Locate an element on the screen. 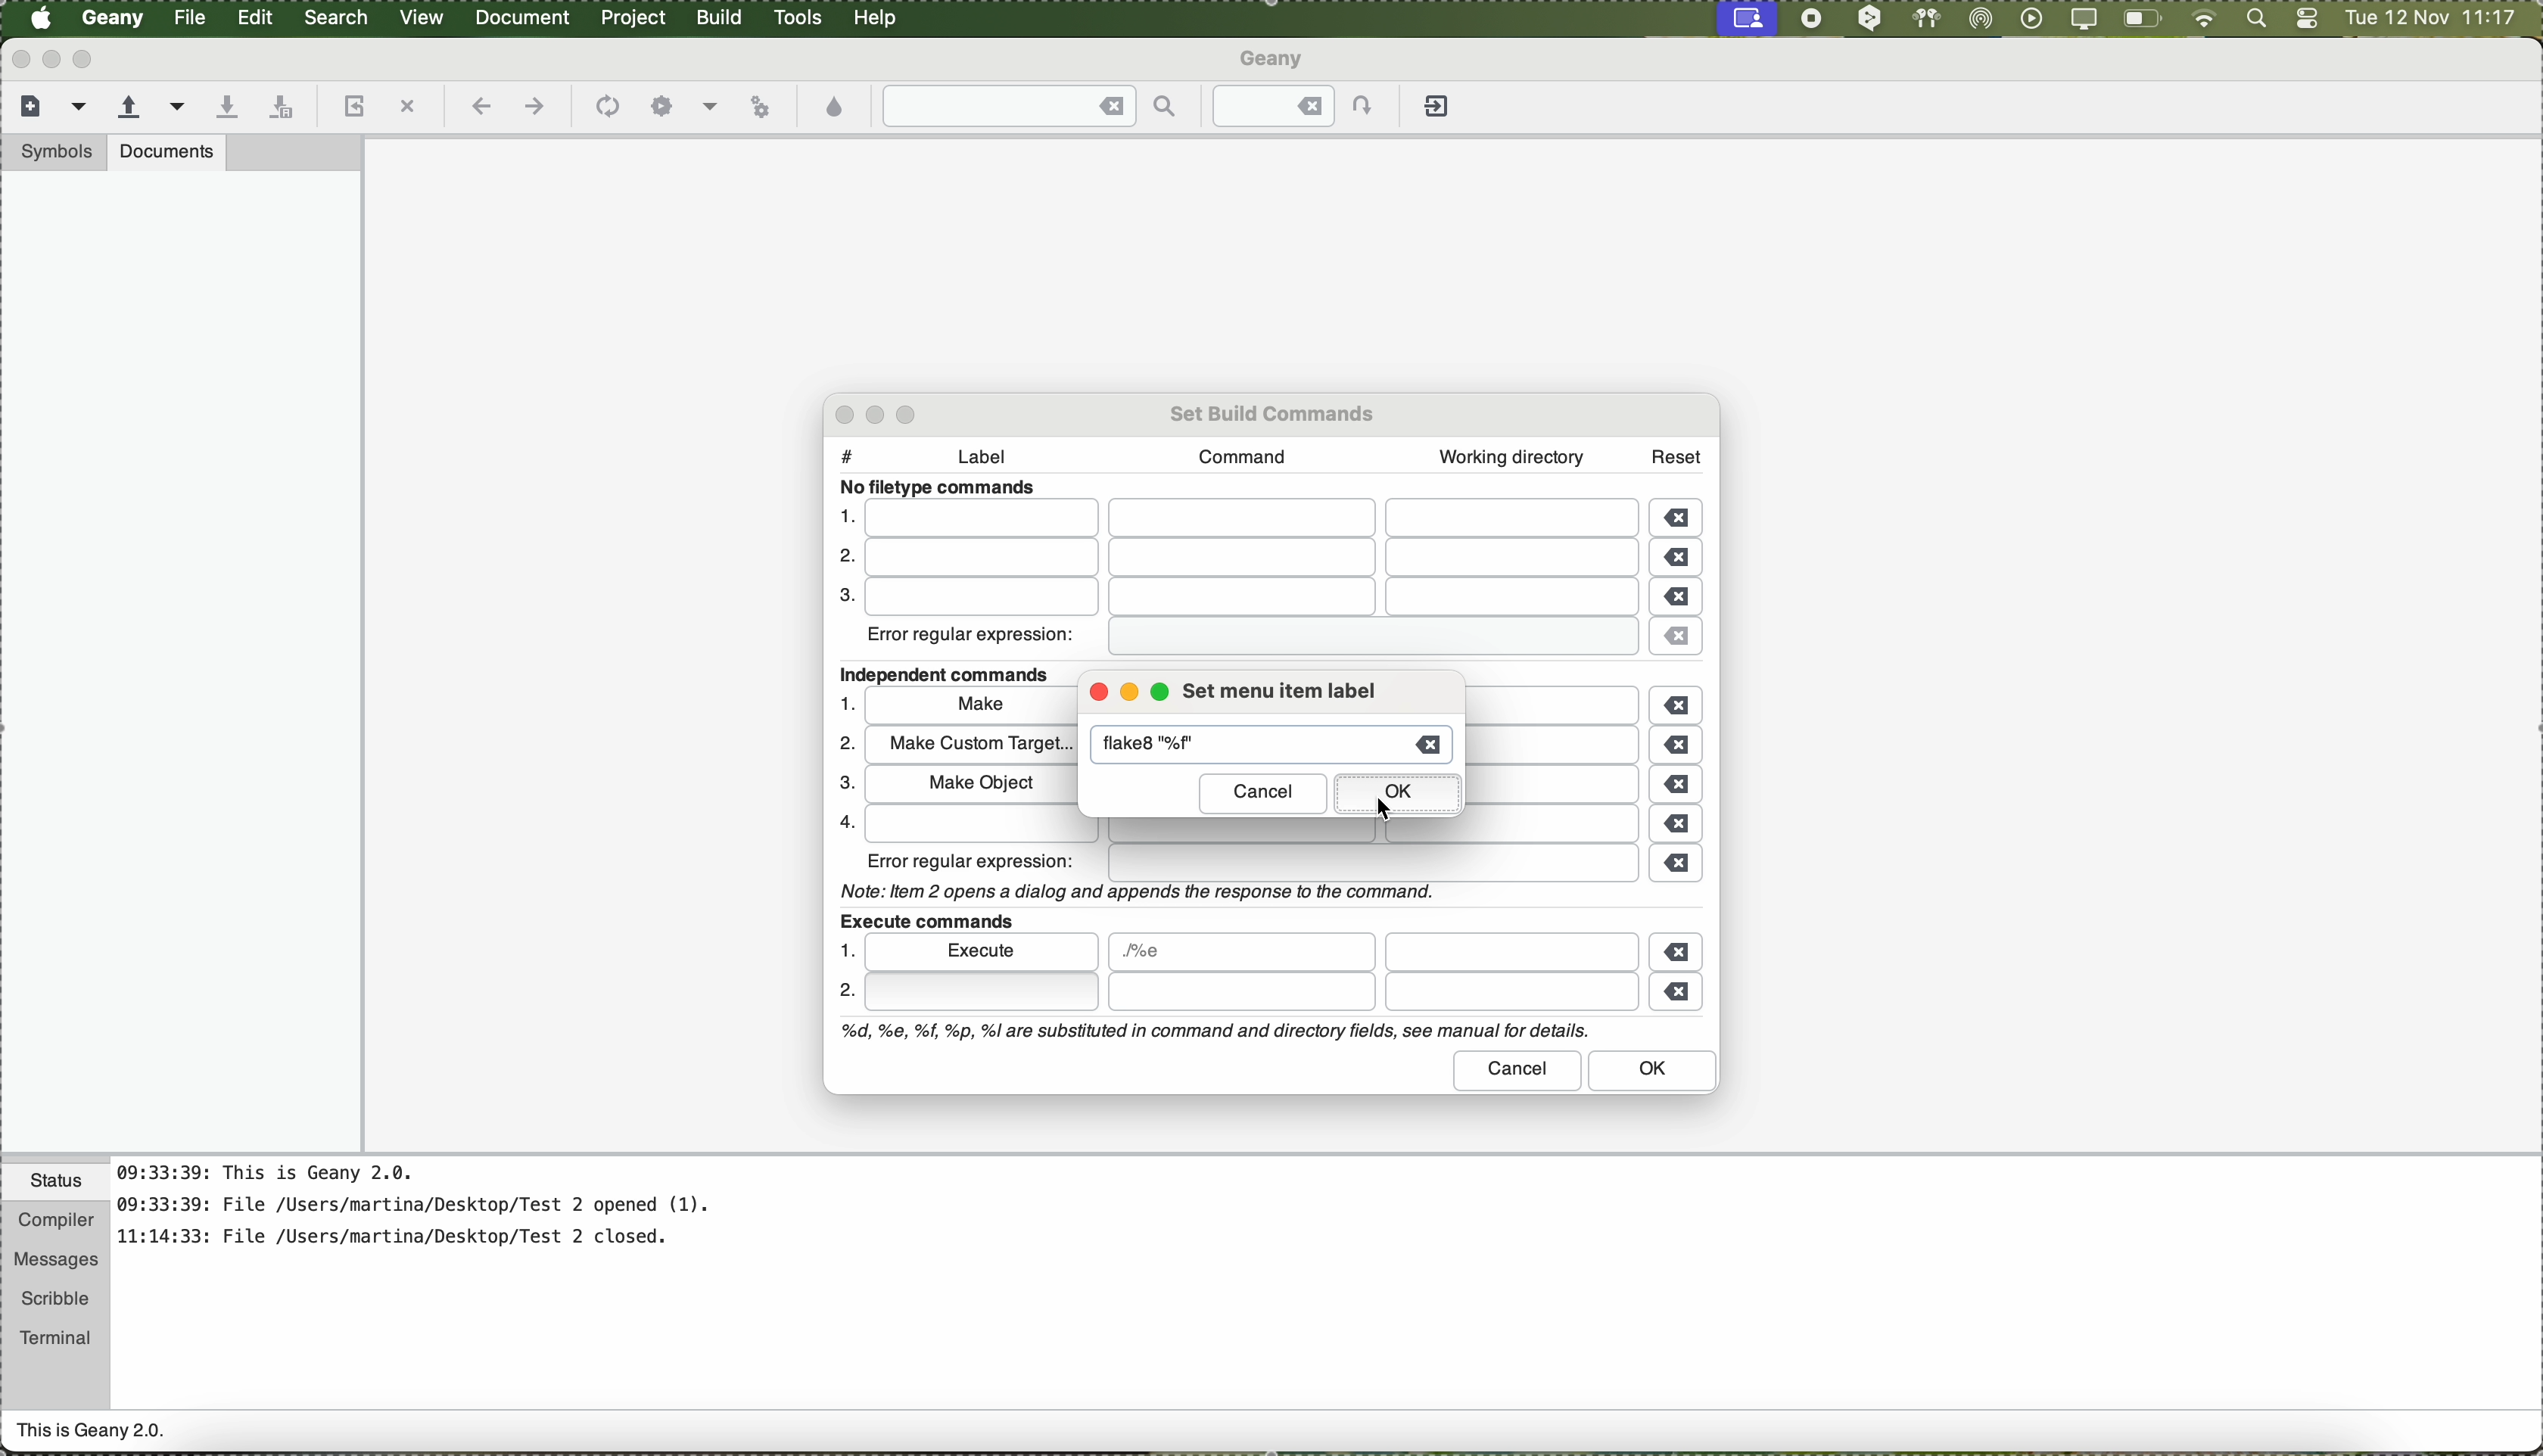  set menu item label is located at coordinates (1279, 691).